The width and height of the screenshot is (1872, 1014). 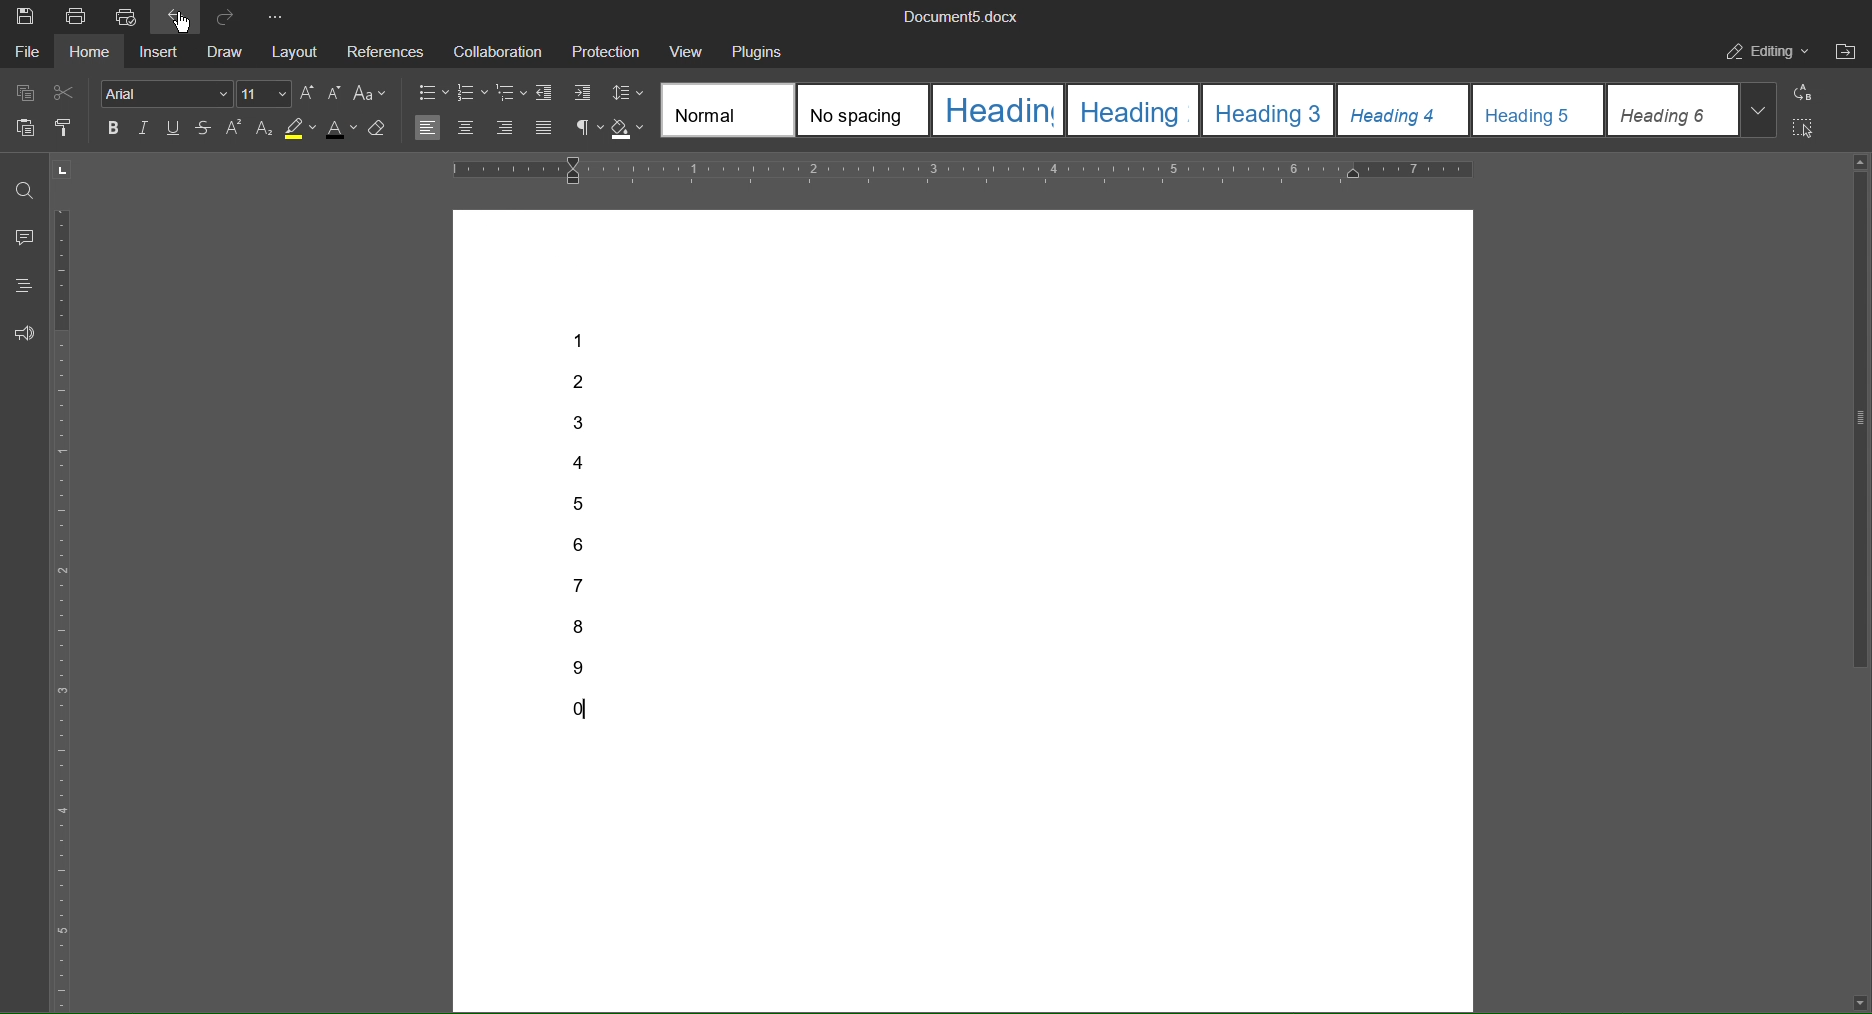 I want to click on More templates, so click(x=1758, y=109).